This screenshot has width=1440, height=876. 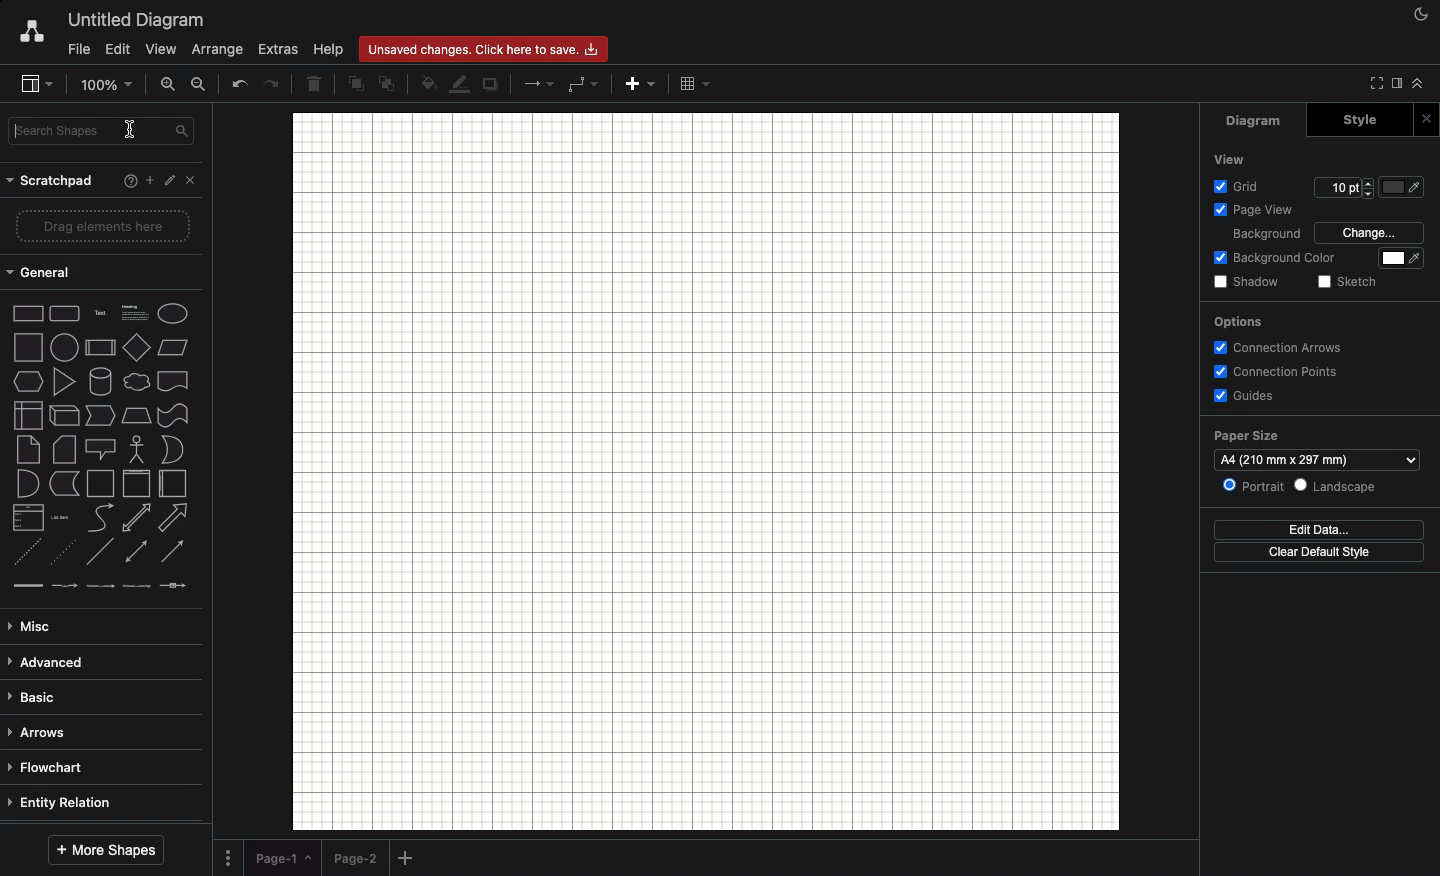 What do you see at coordinates (1299, 554) in the screenshot?
I see `Clear default style` at bounding box center [1299, 554].